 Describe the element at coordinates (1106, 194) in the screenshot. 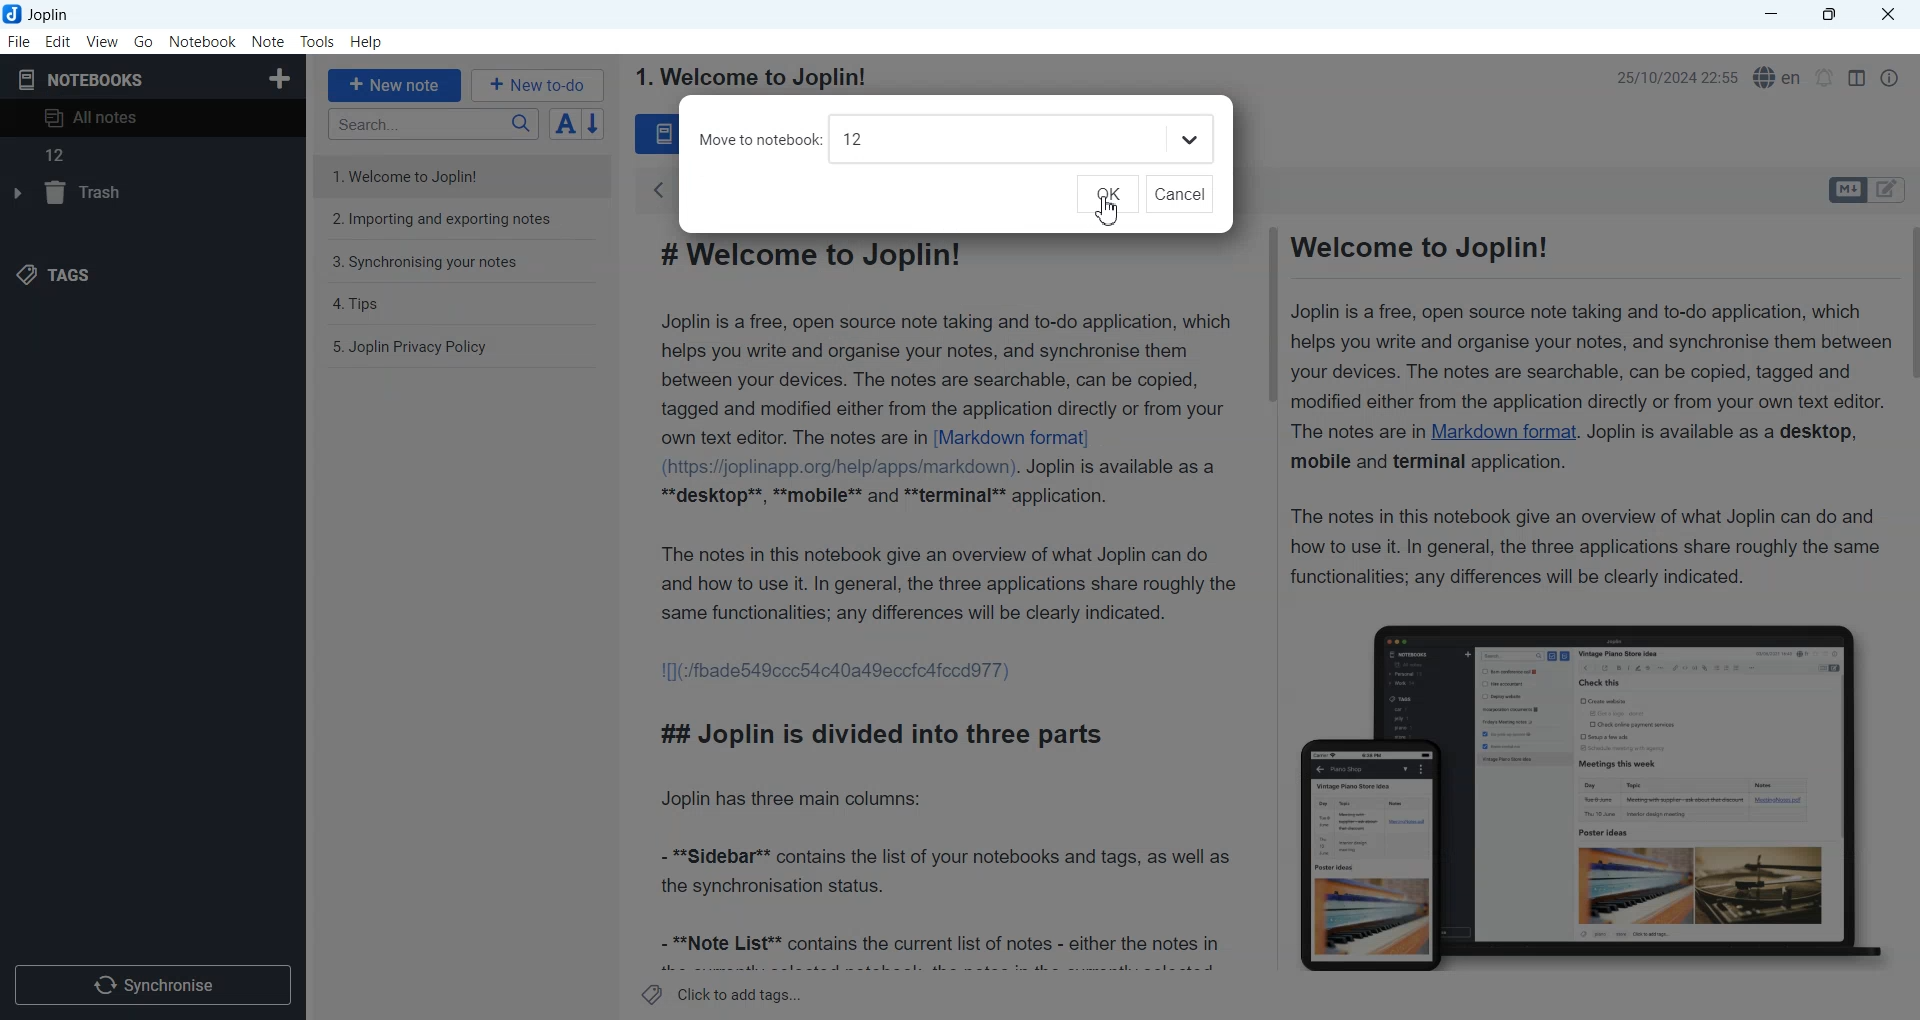

I see `OK` at that location.